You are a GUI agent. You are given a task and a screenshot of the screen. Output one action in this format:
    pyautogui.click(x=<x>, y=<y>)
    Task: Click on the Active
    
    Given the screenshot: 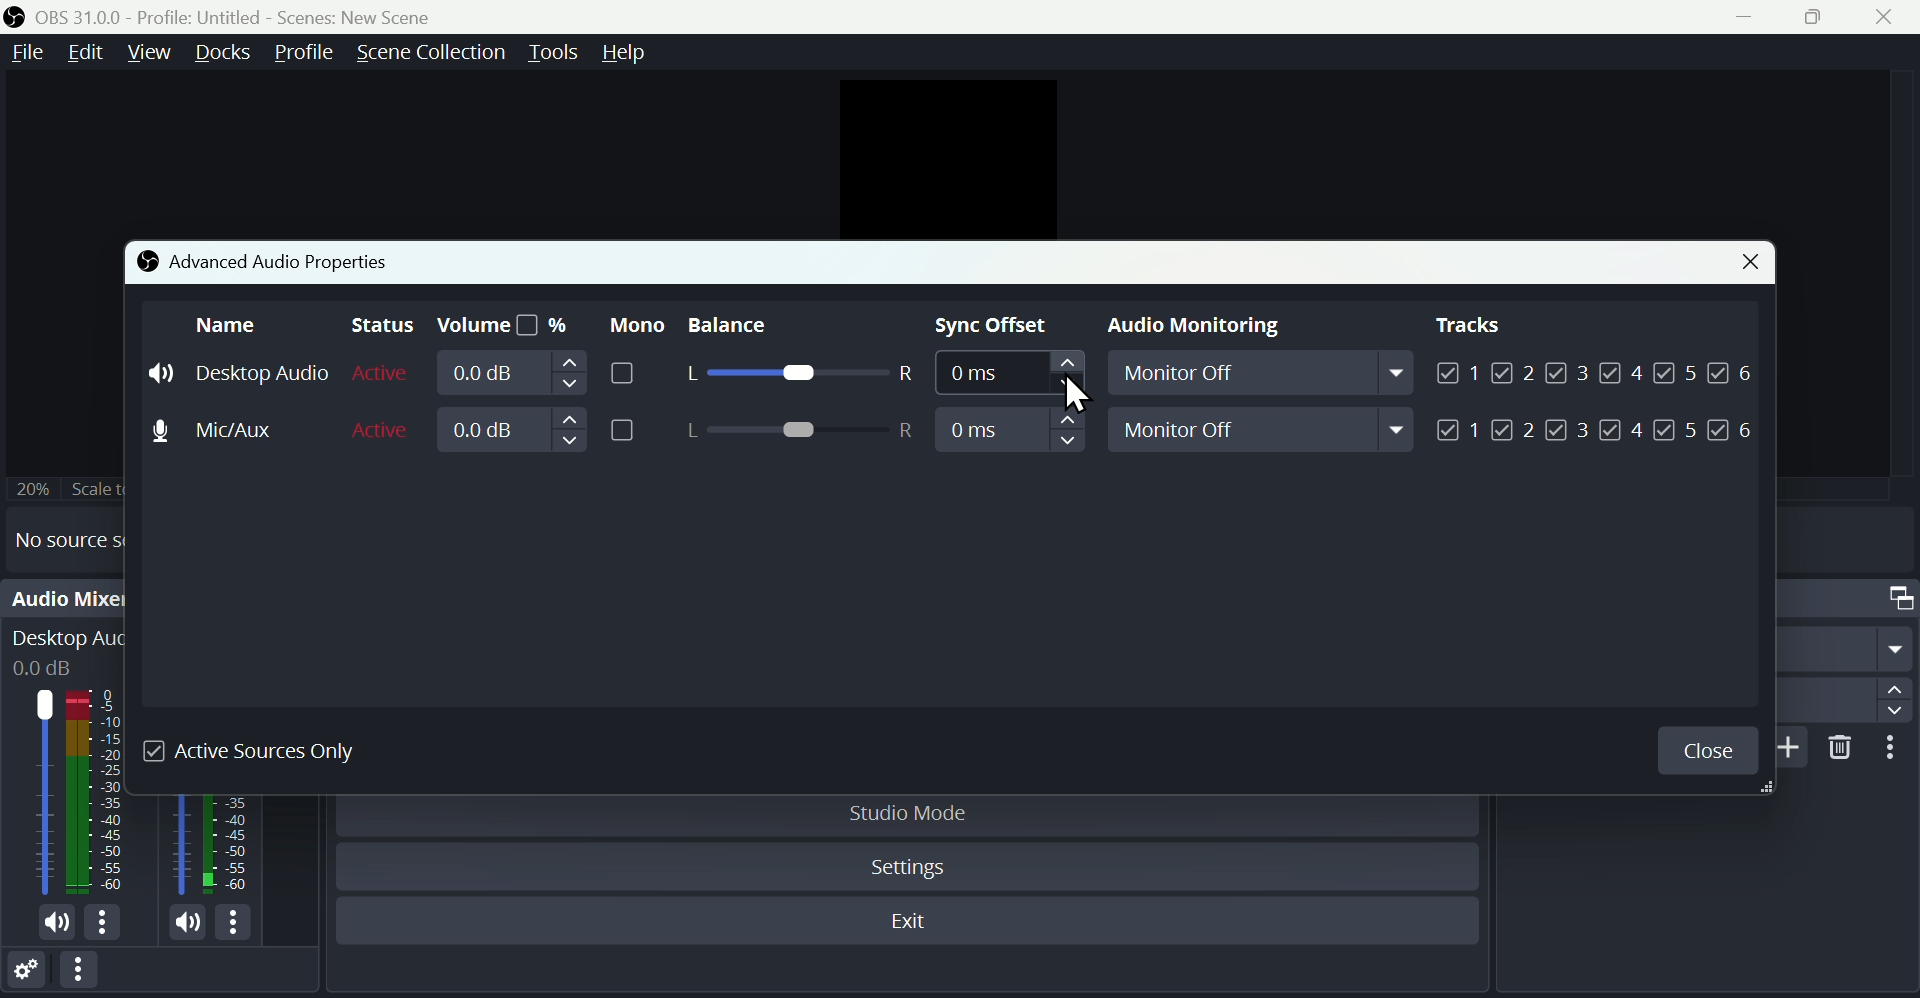 What is the action you would take?
    pyautogui.click(x=383, y=428)
    